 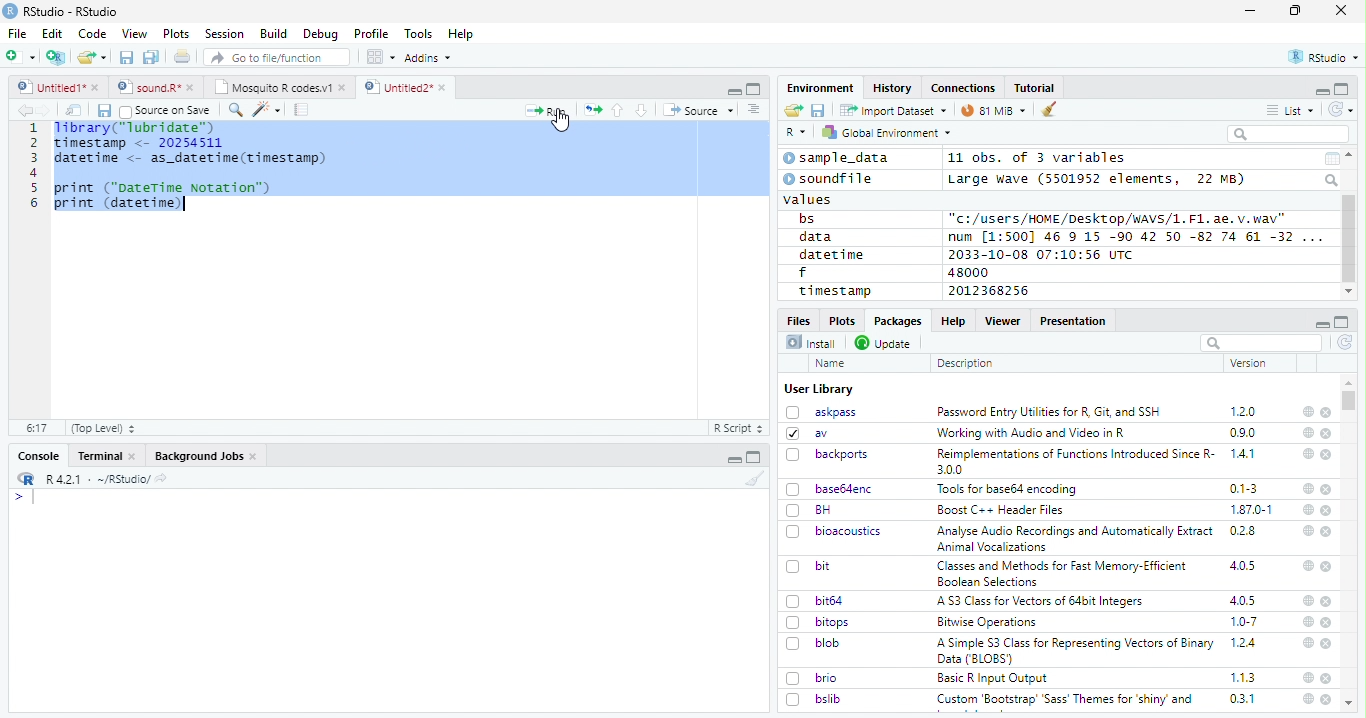 What do you see at coordinates (812, 678) in the screenshot?
I see `brio` at bounding box center [812, 678].